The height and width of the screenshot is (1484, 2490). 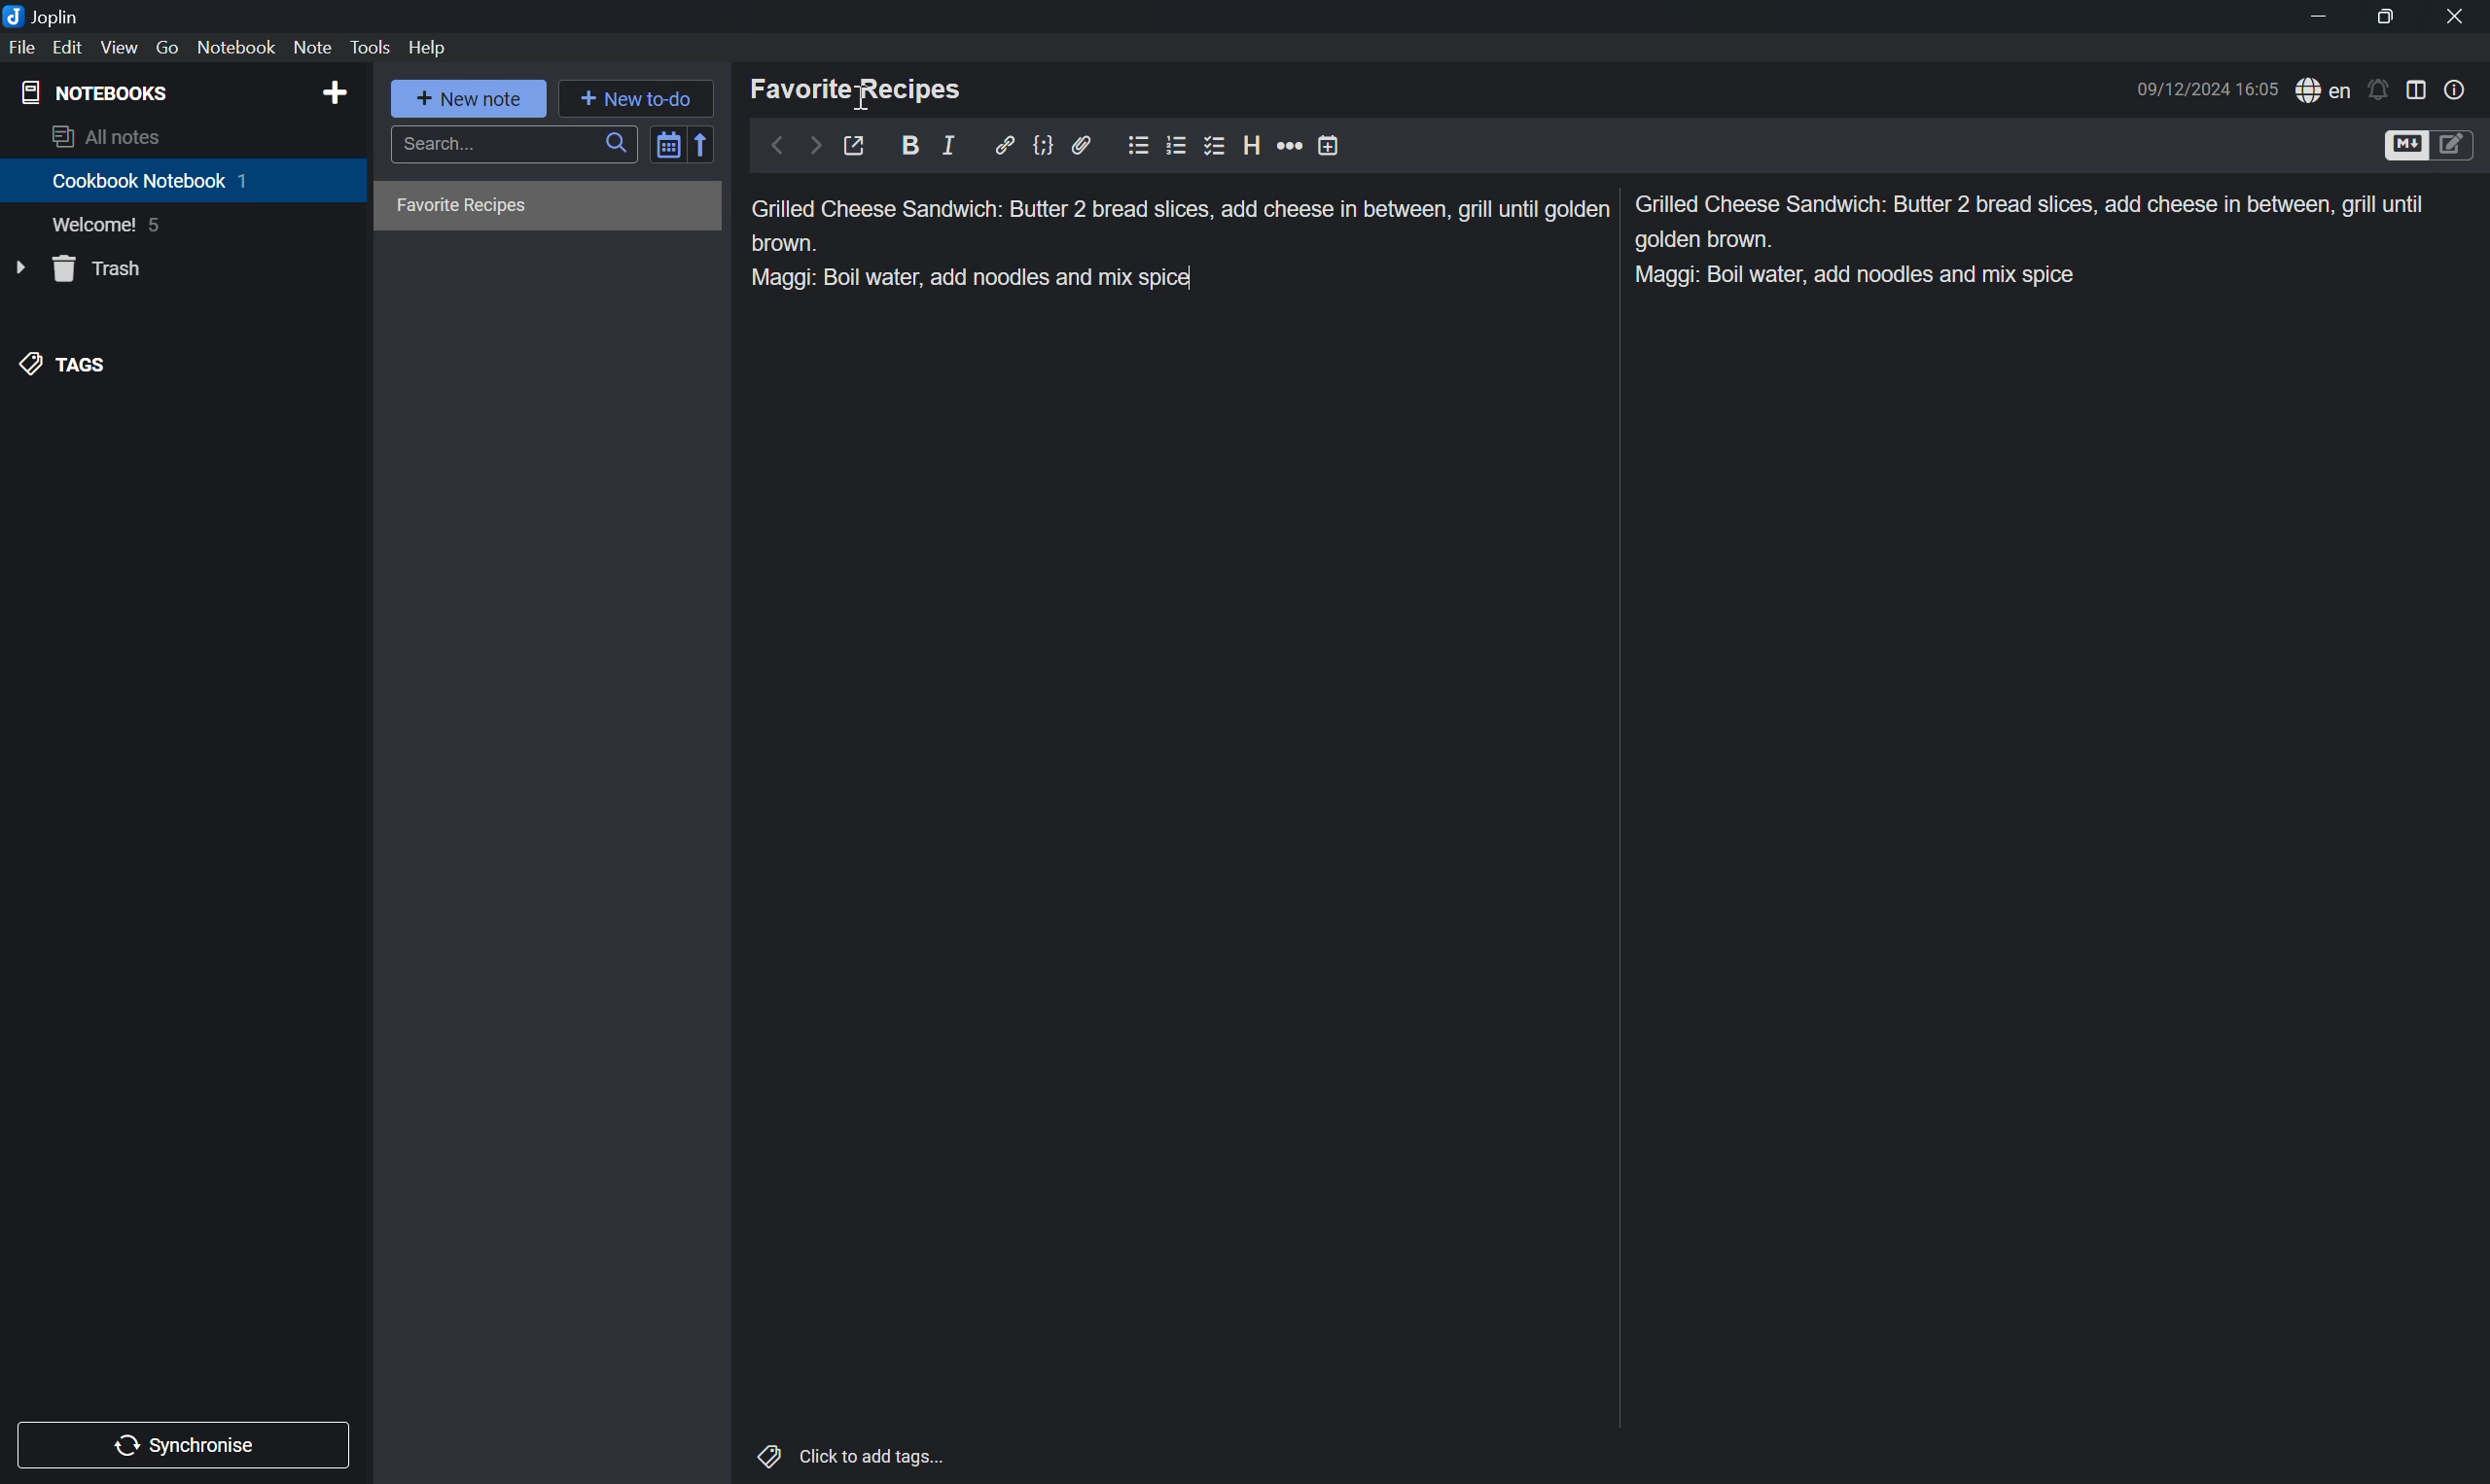 What do you see at coordinates (634, 95) in the screenshot?
I see `New to-do` at bounding box center [634, 95].